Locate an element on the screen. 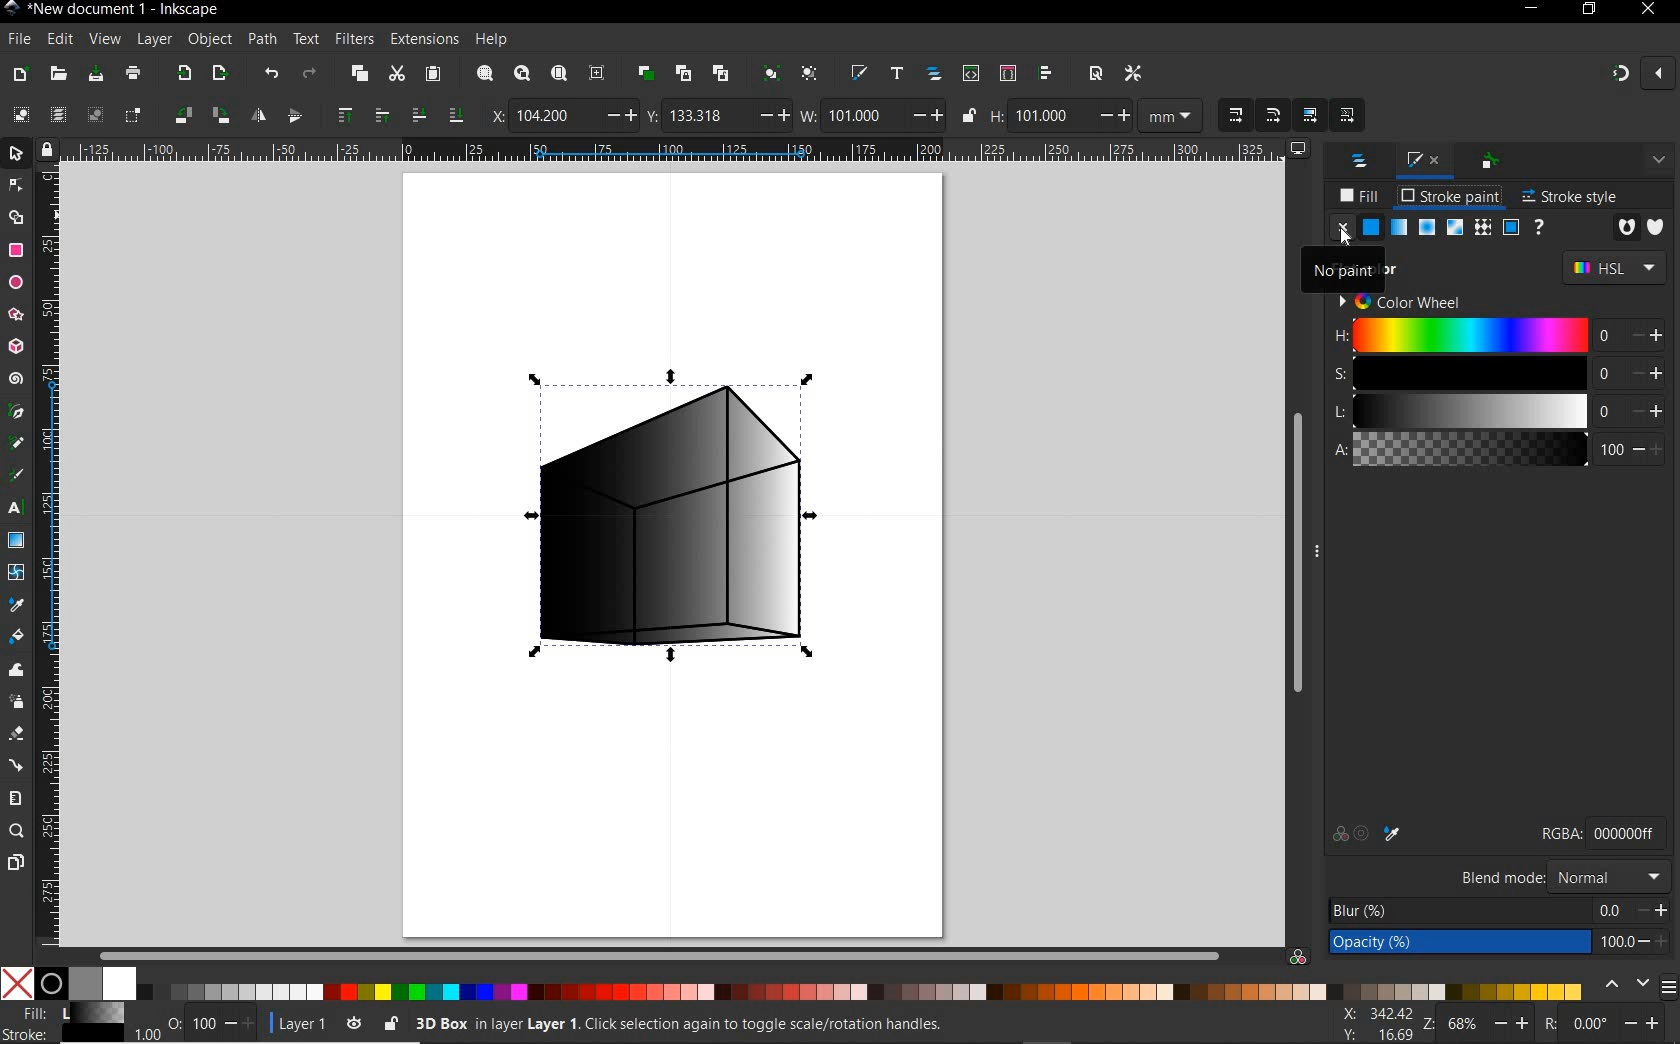  OPACITY is located at coordinates (175, 1018).